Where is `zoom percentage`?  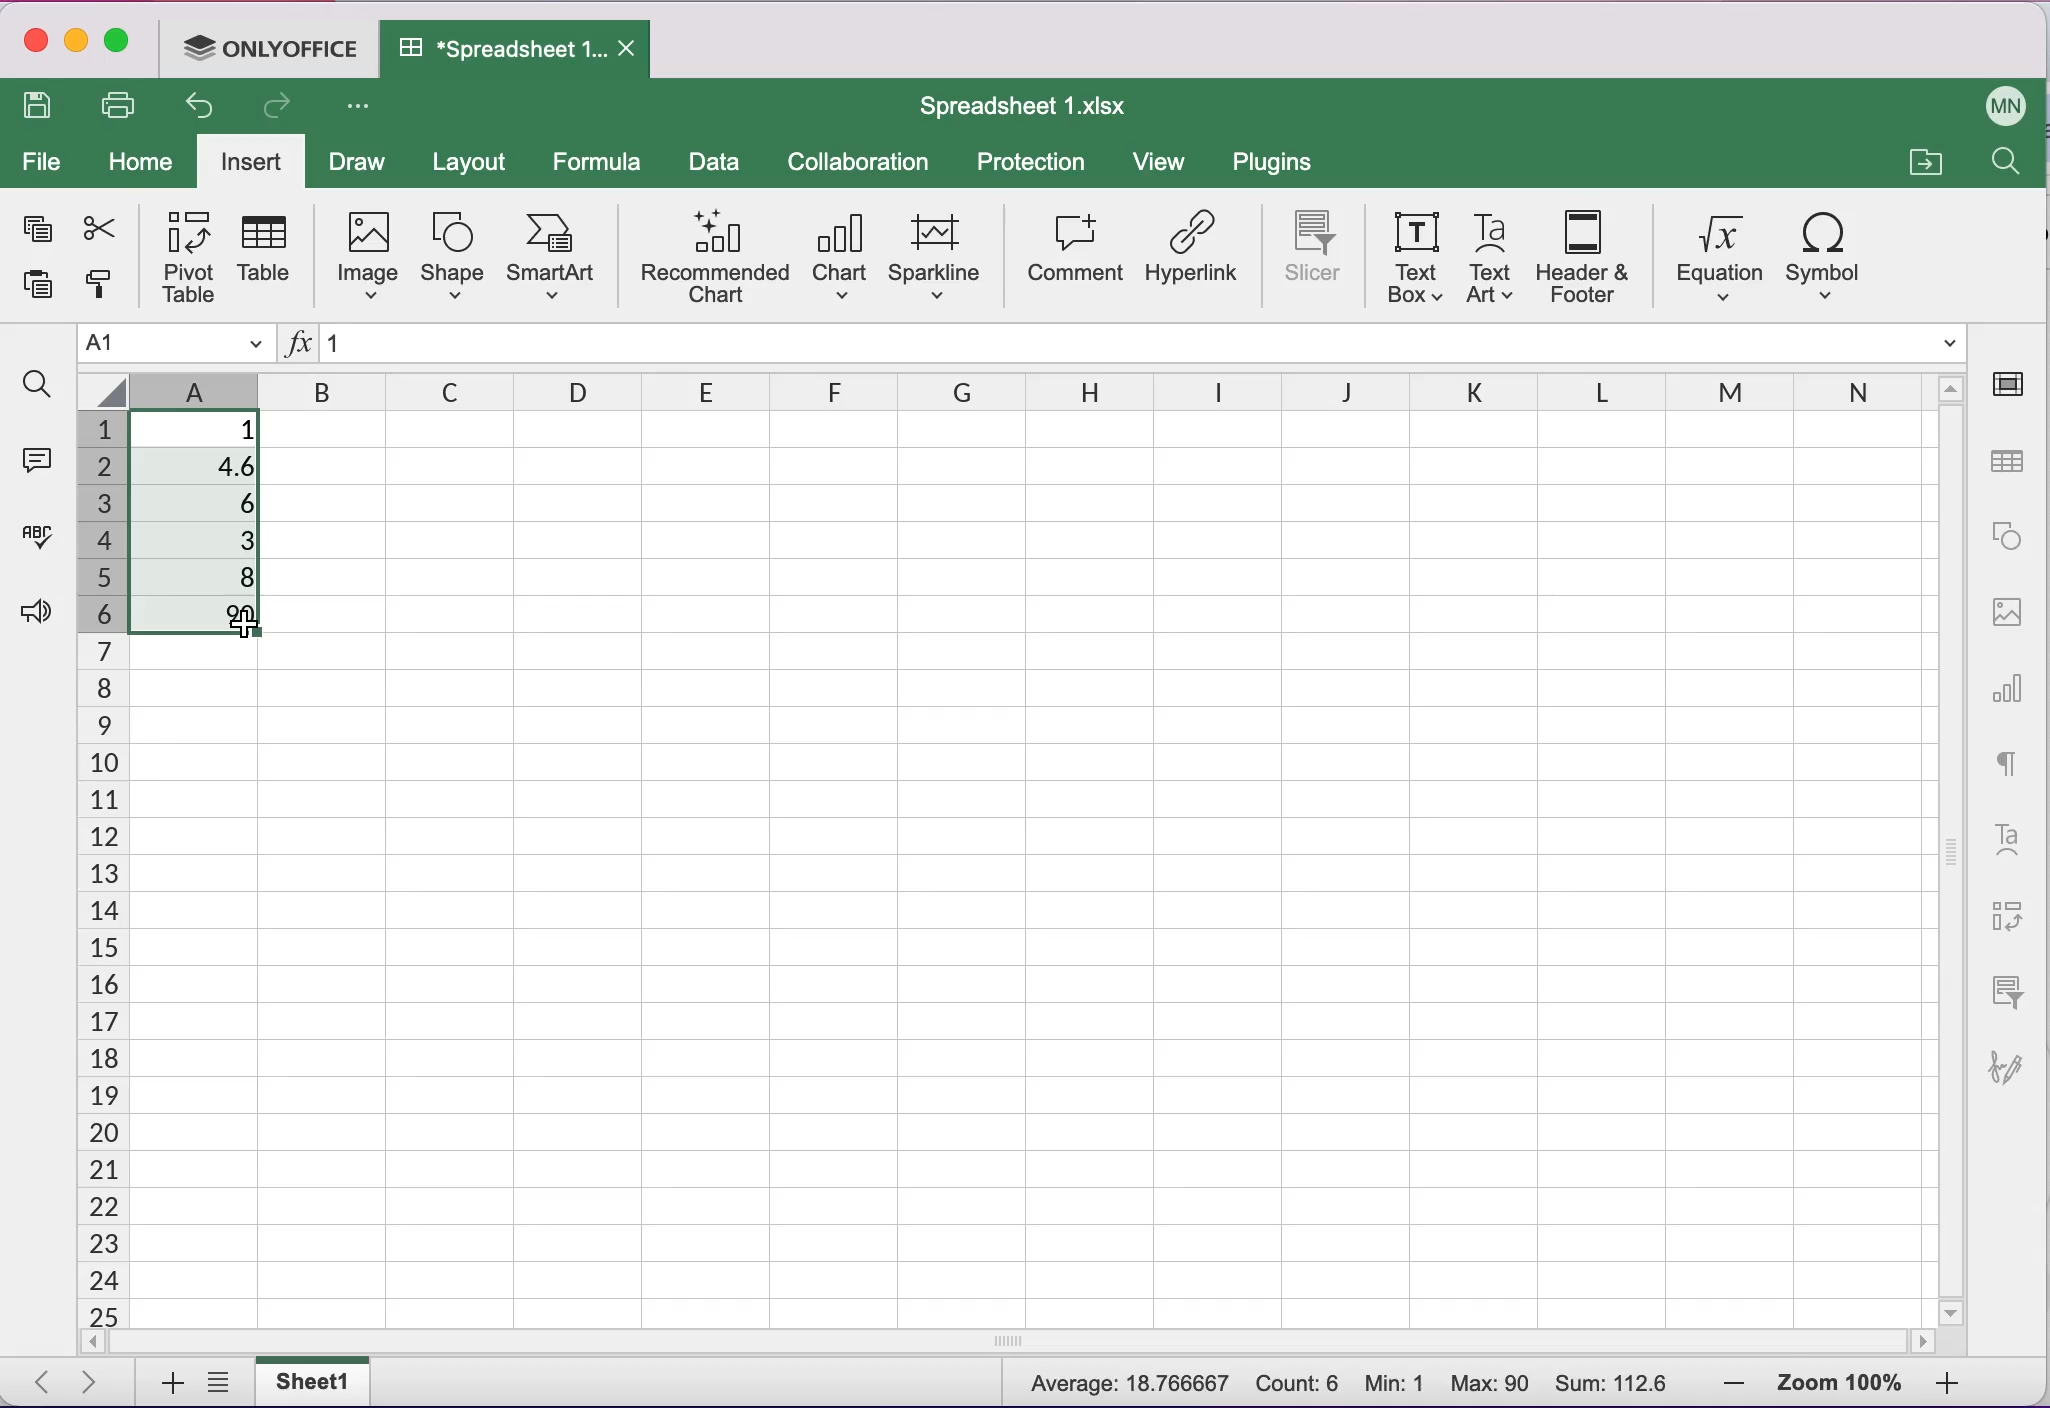 zoom percentage is located at coordinates (1842, 1381).